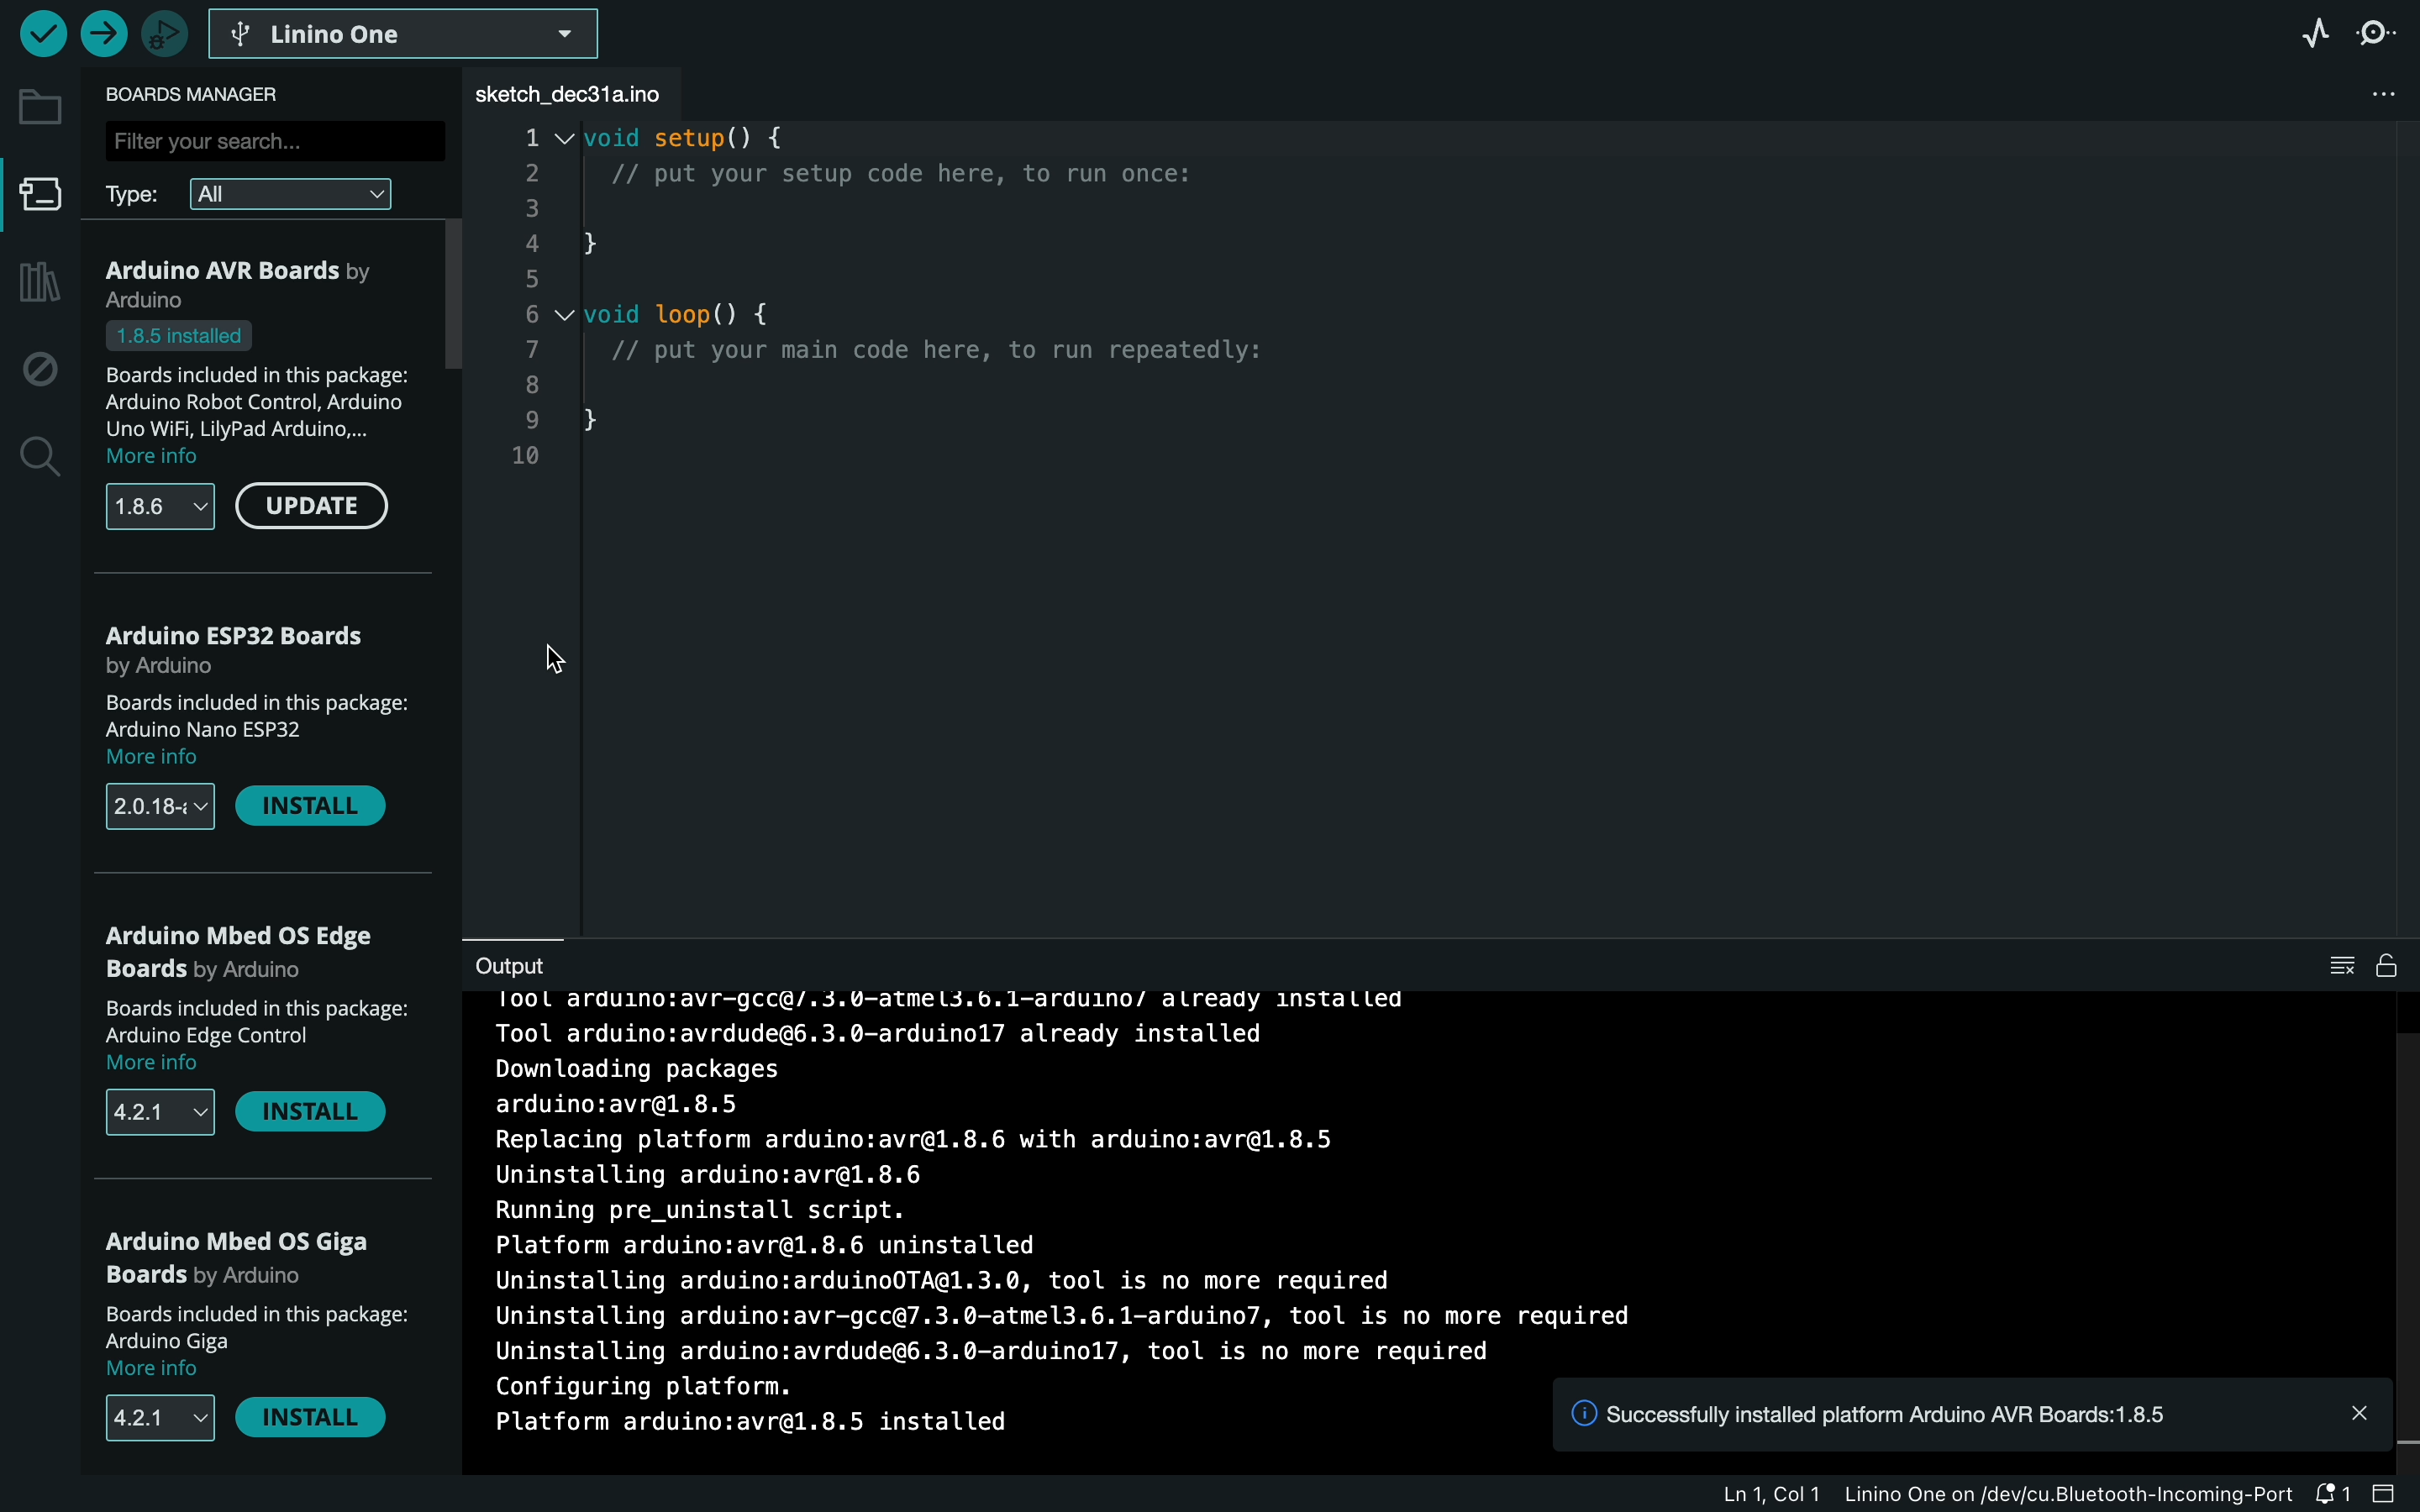 The height and width of the screenshot is (1512, 2420). What do you see at coordinates (102, 35) in the screenshot?
I see `upload` at bounding box center [102, 35].